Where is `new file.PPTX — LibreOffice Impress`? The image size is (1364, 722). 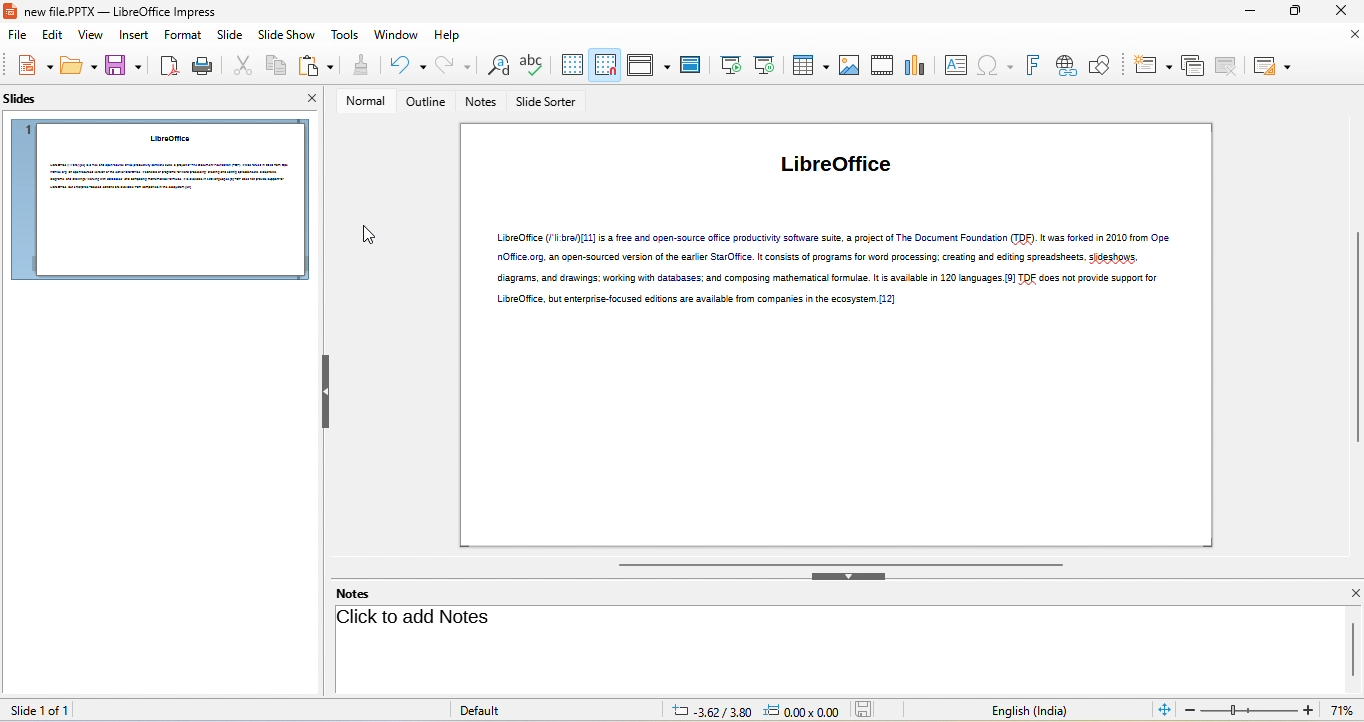 new file.PPTX — LibreOffice Impress is located at coordinates (112, 12).